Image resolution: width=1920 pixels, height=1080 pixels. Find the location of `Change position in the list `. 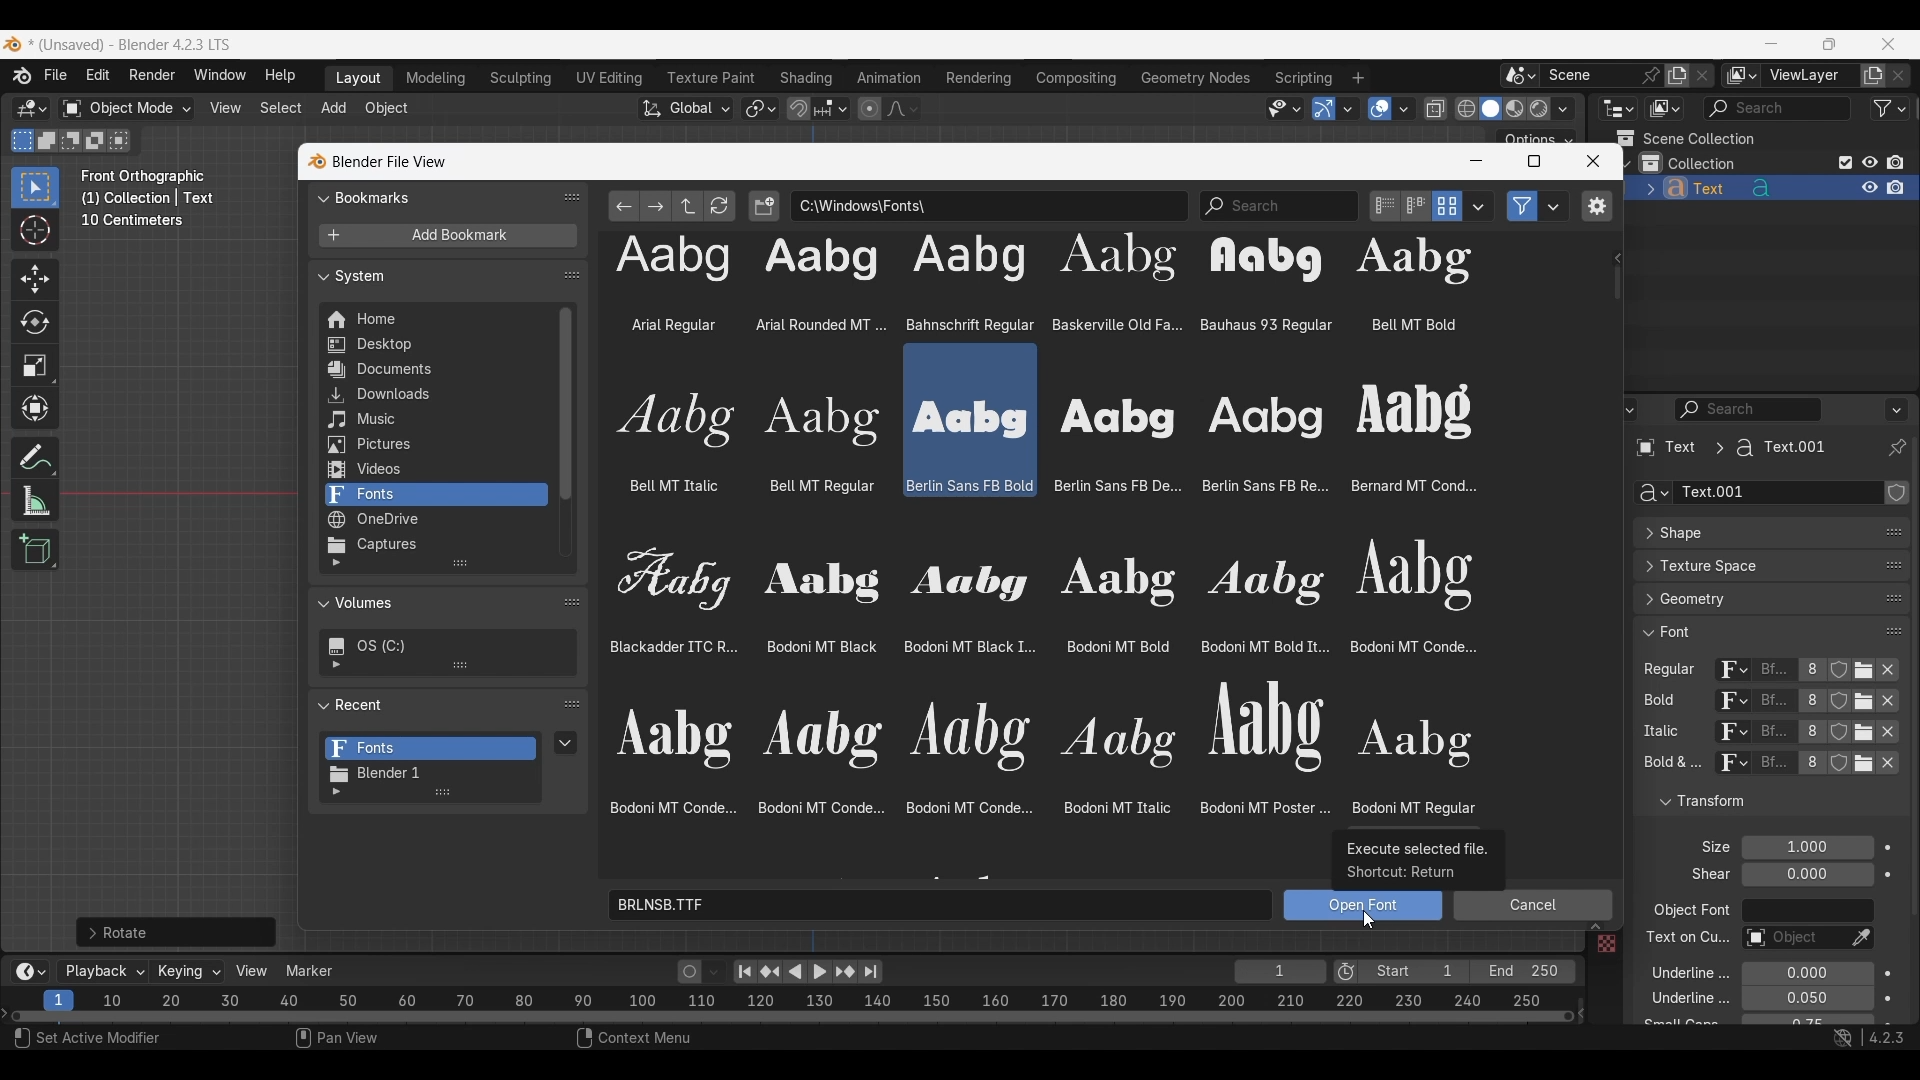

Change position in the list  is located at coordinates (1894, 627).